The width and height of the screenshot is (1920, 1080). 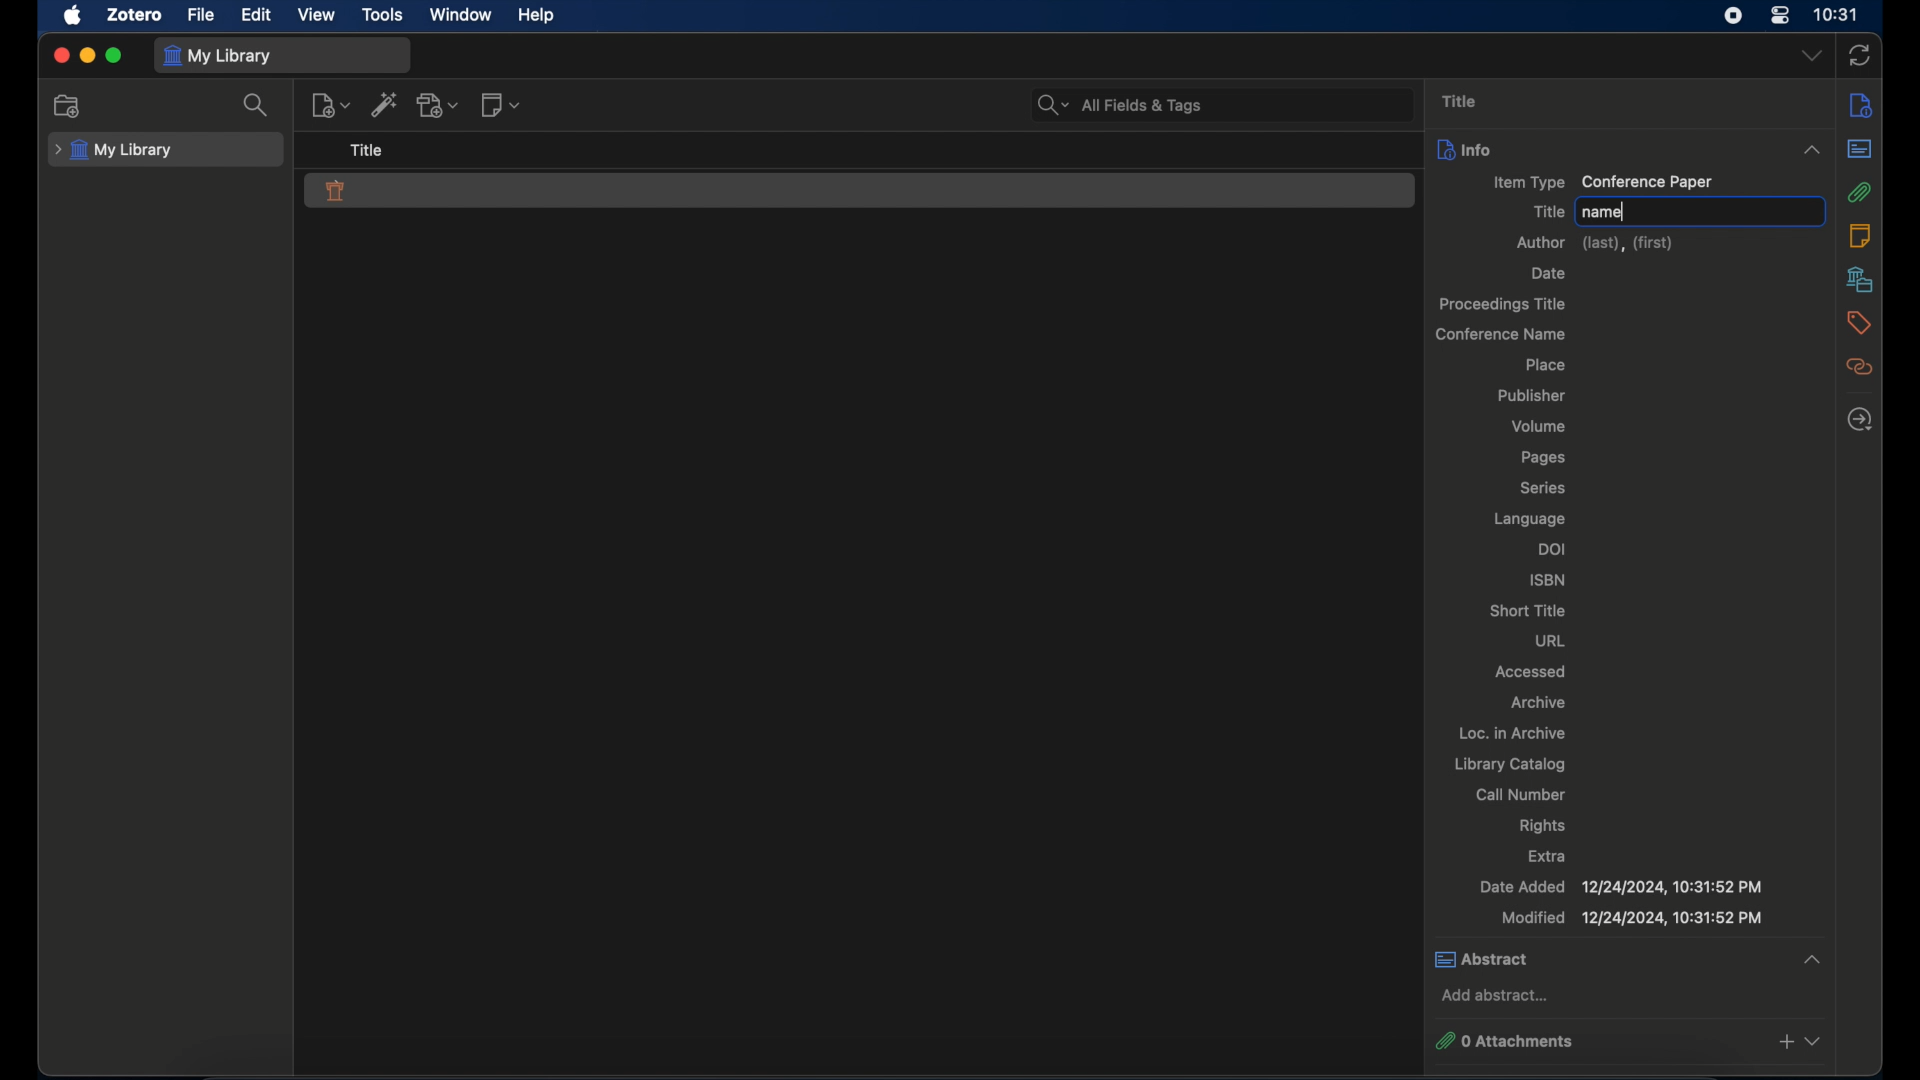 I want to click on conference paper, so click(x=336, y=191).